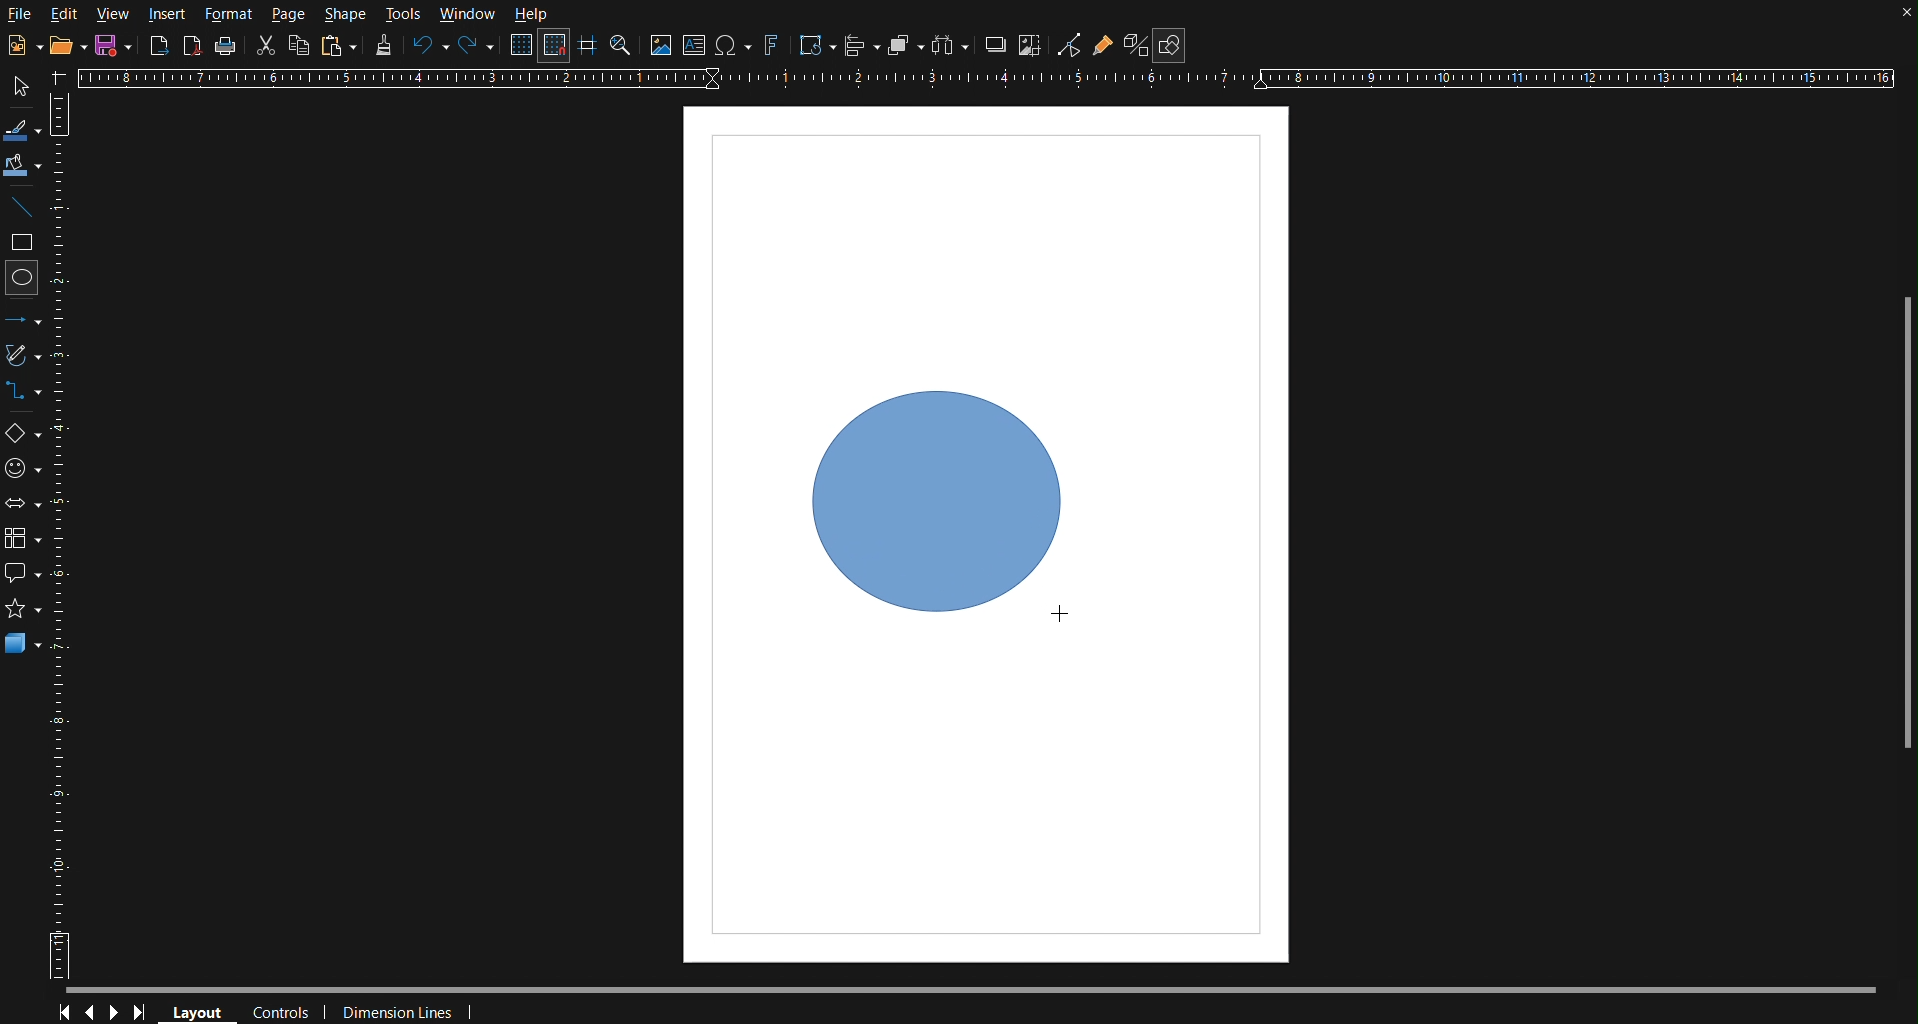 This screenshot has width=1918, height=1024. Describe the element at coordinates (1170, 46) in the screenshot. I see `Show Draw Functions` at that location.